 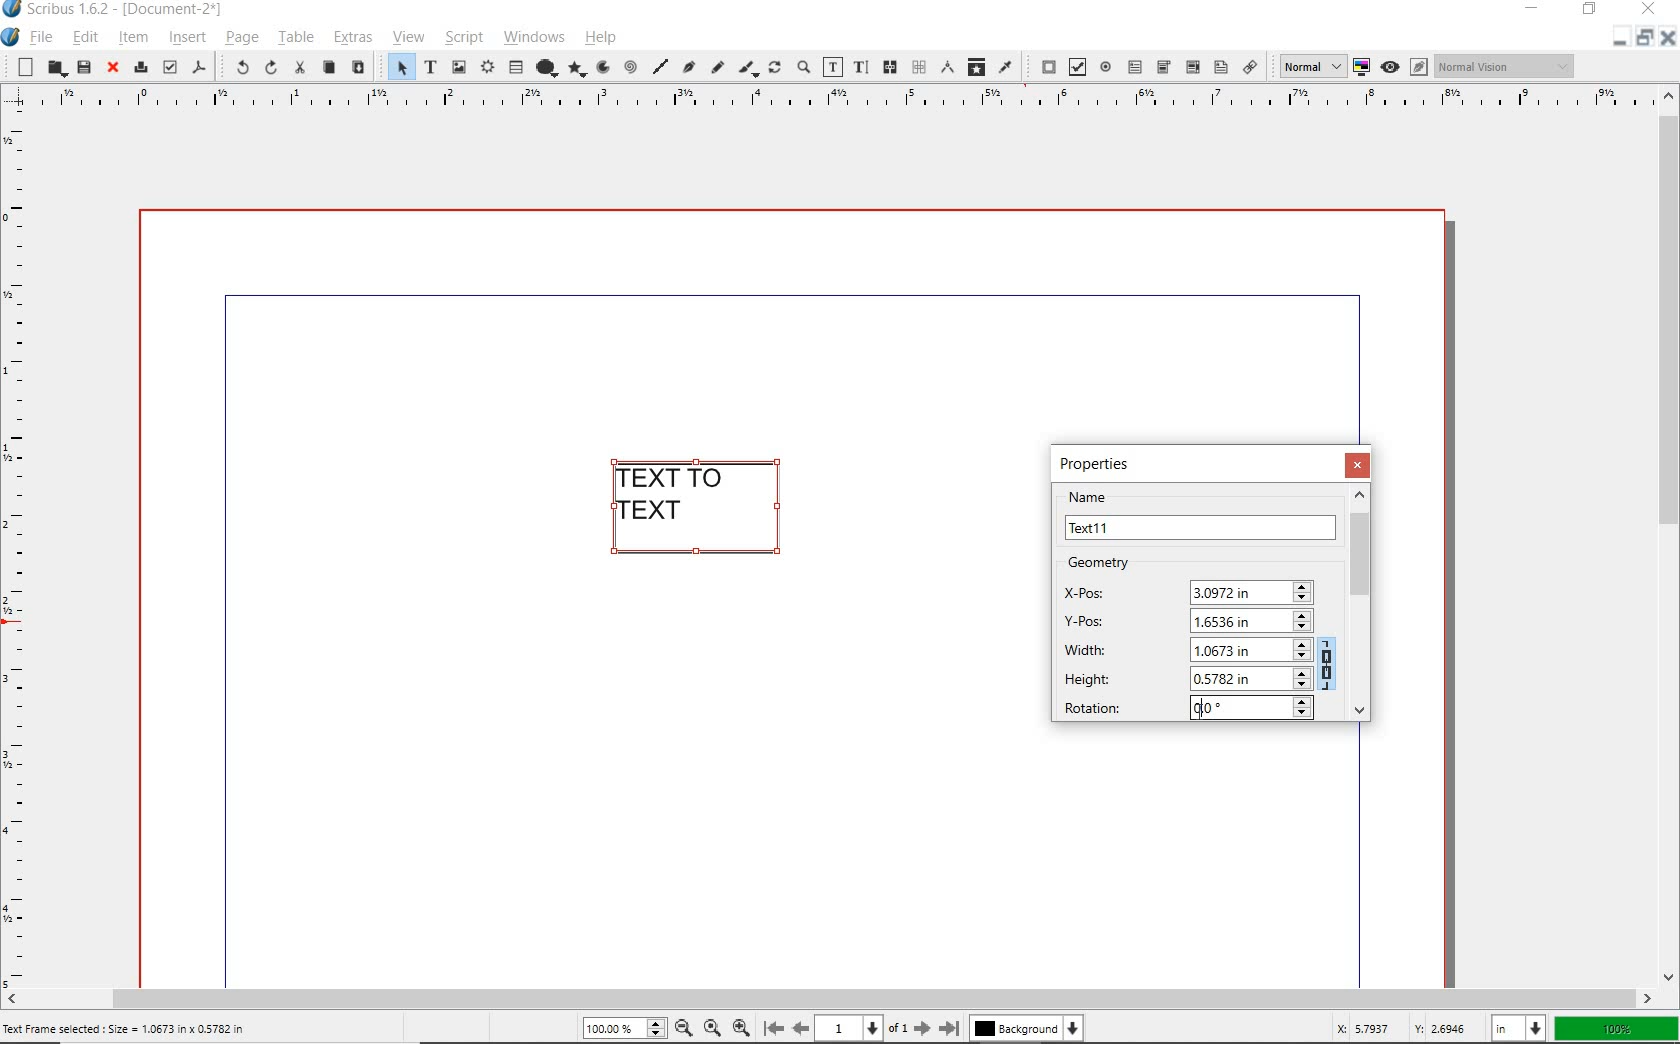 I want to click on shape, so click(x=546, y=66).